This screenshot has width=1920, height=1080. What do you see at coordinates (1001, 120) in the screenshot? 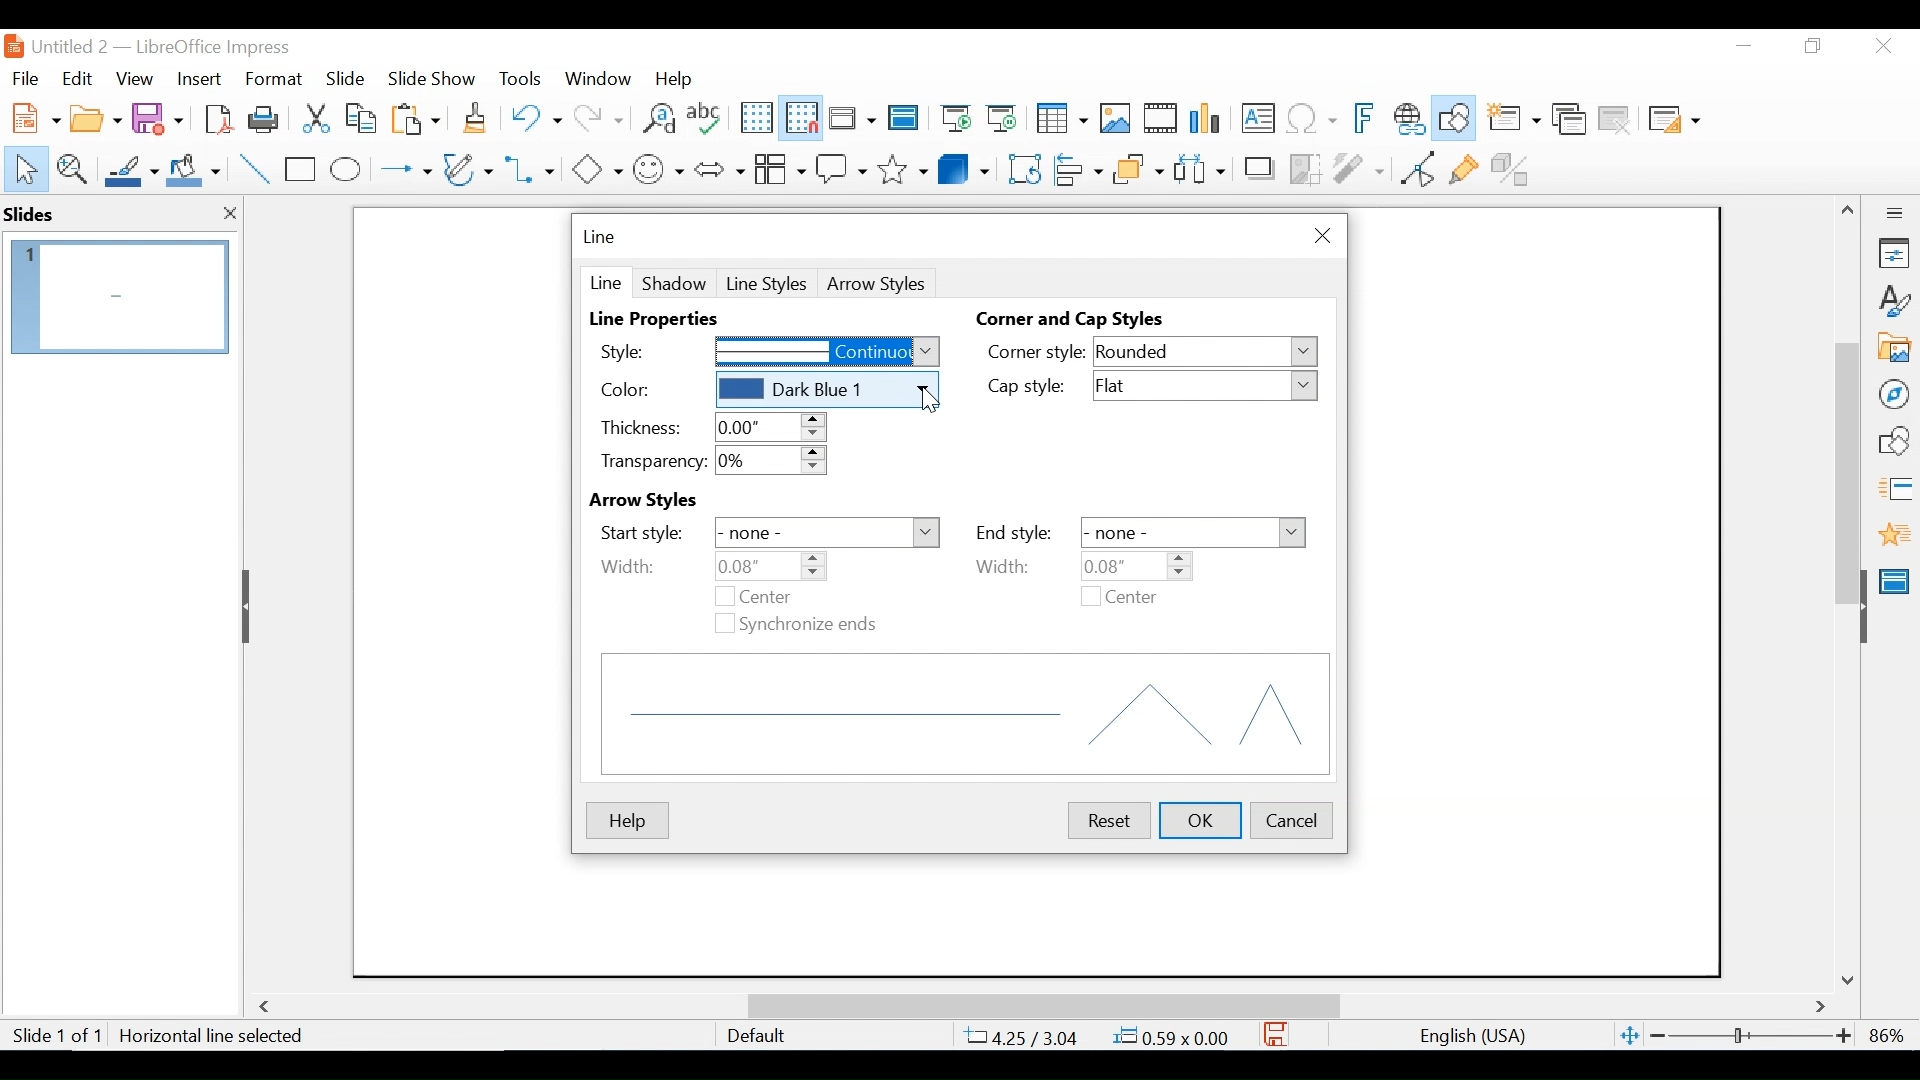
I see `Start from Current Slide` at bounding box center [1001, 120].